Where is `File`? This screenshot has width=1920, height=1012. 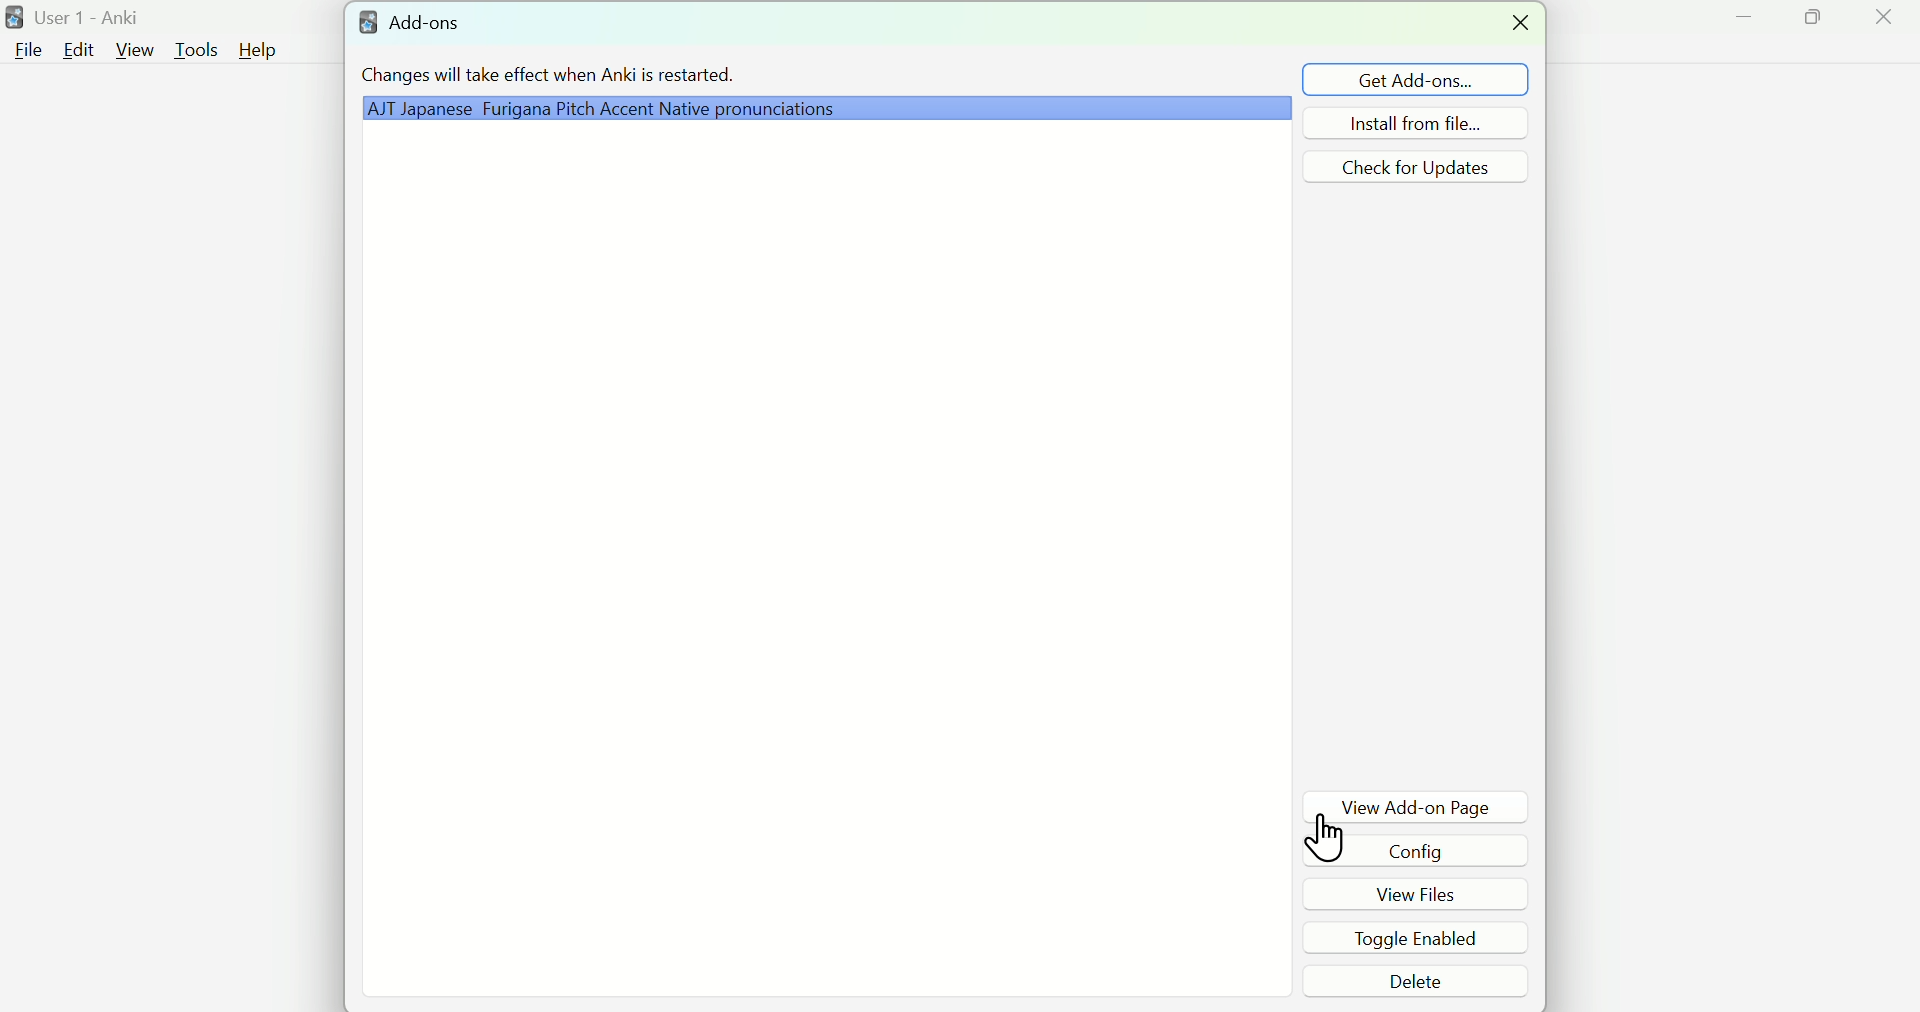 File is located at coordinates (24, 53).